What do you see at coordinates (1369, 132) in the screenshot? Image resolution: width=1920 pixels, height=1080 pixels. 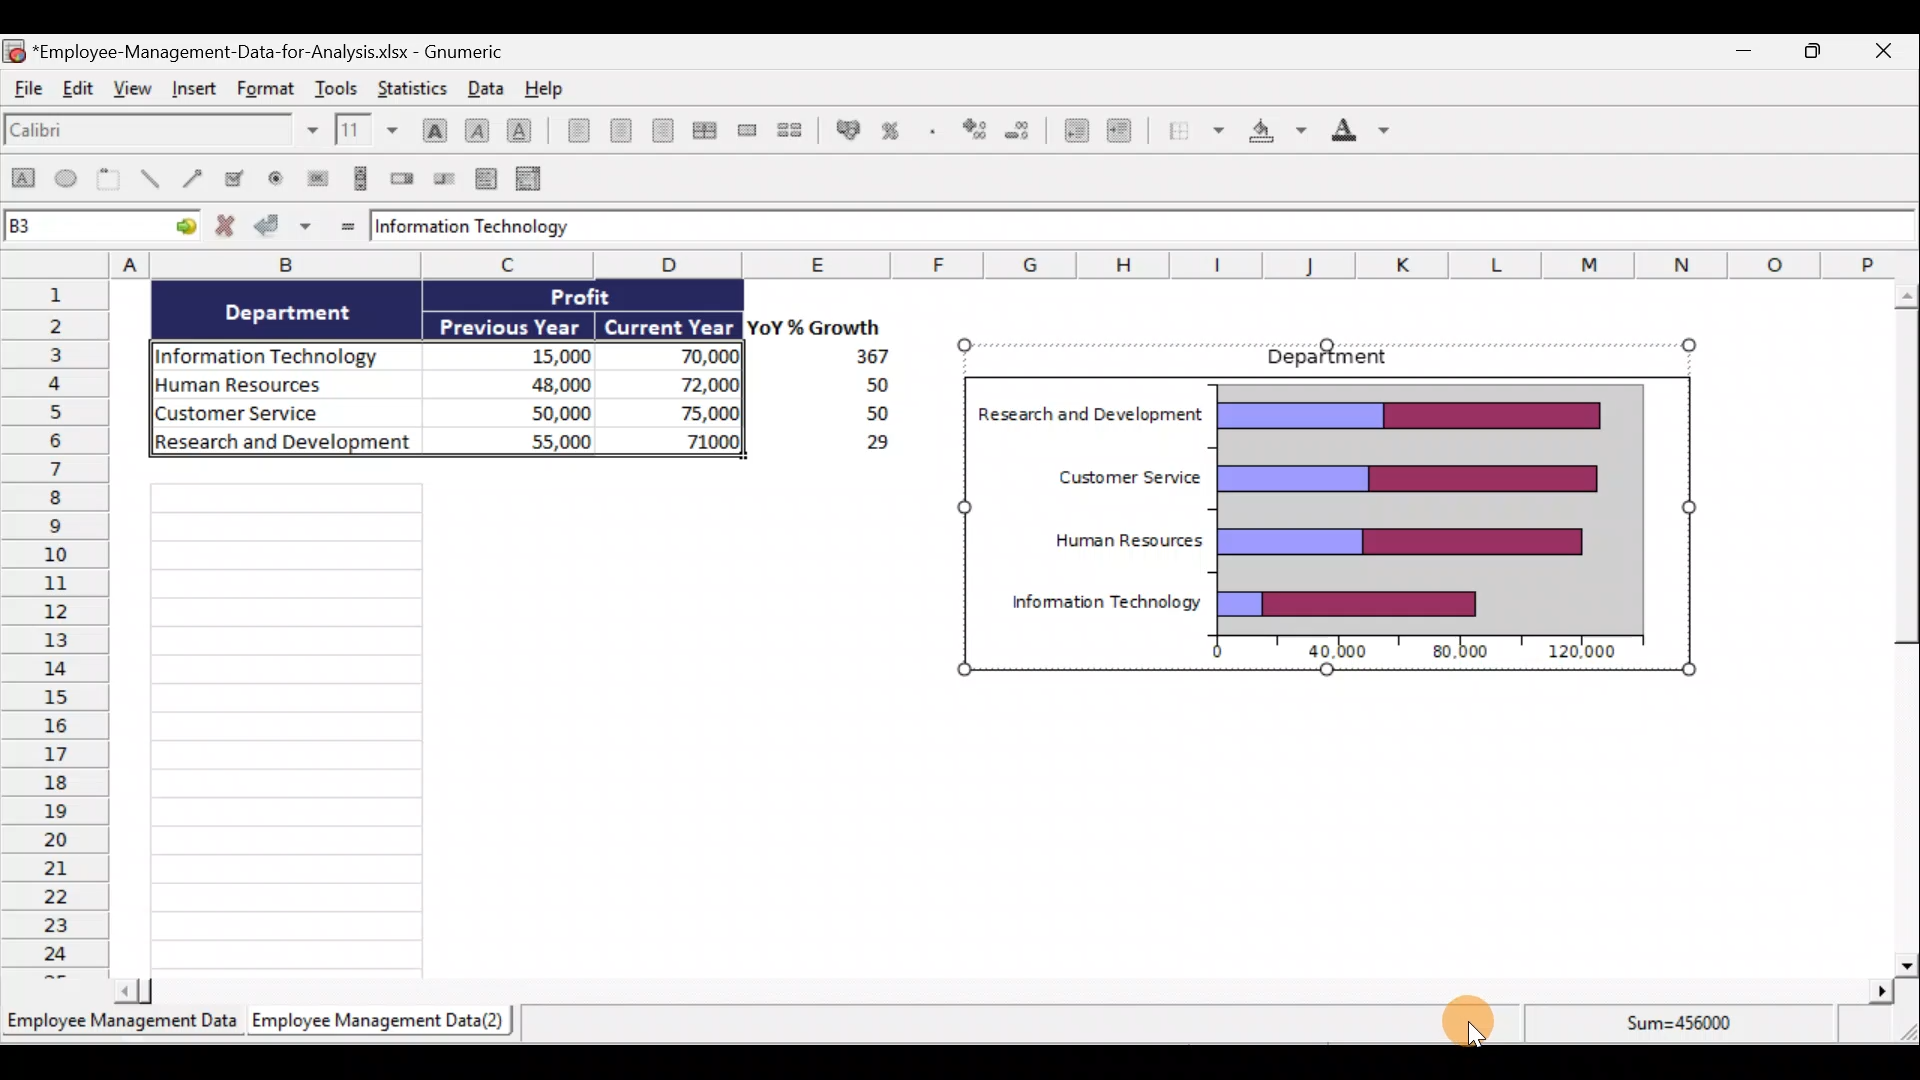 I see `Foreground` at bounding box center [1369, 132].